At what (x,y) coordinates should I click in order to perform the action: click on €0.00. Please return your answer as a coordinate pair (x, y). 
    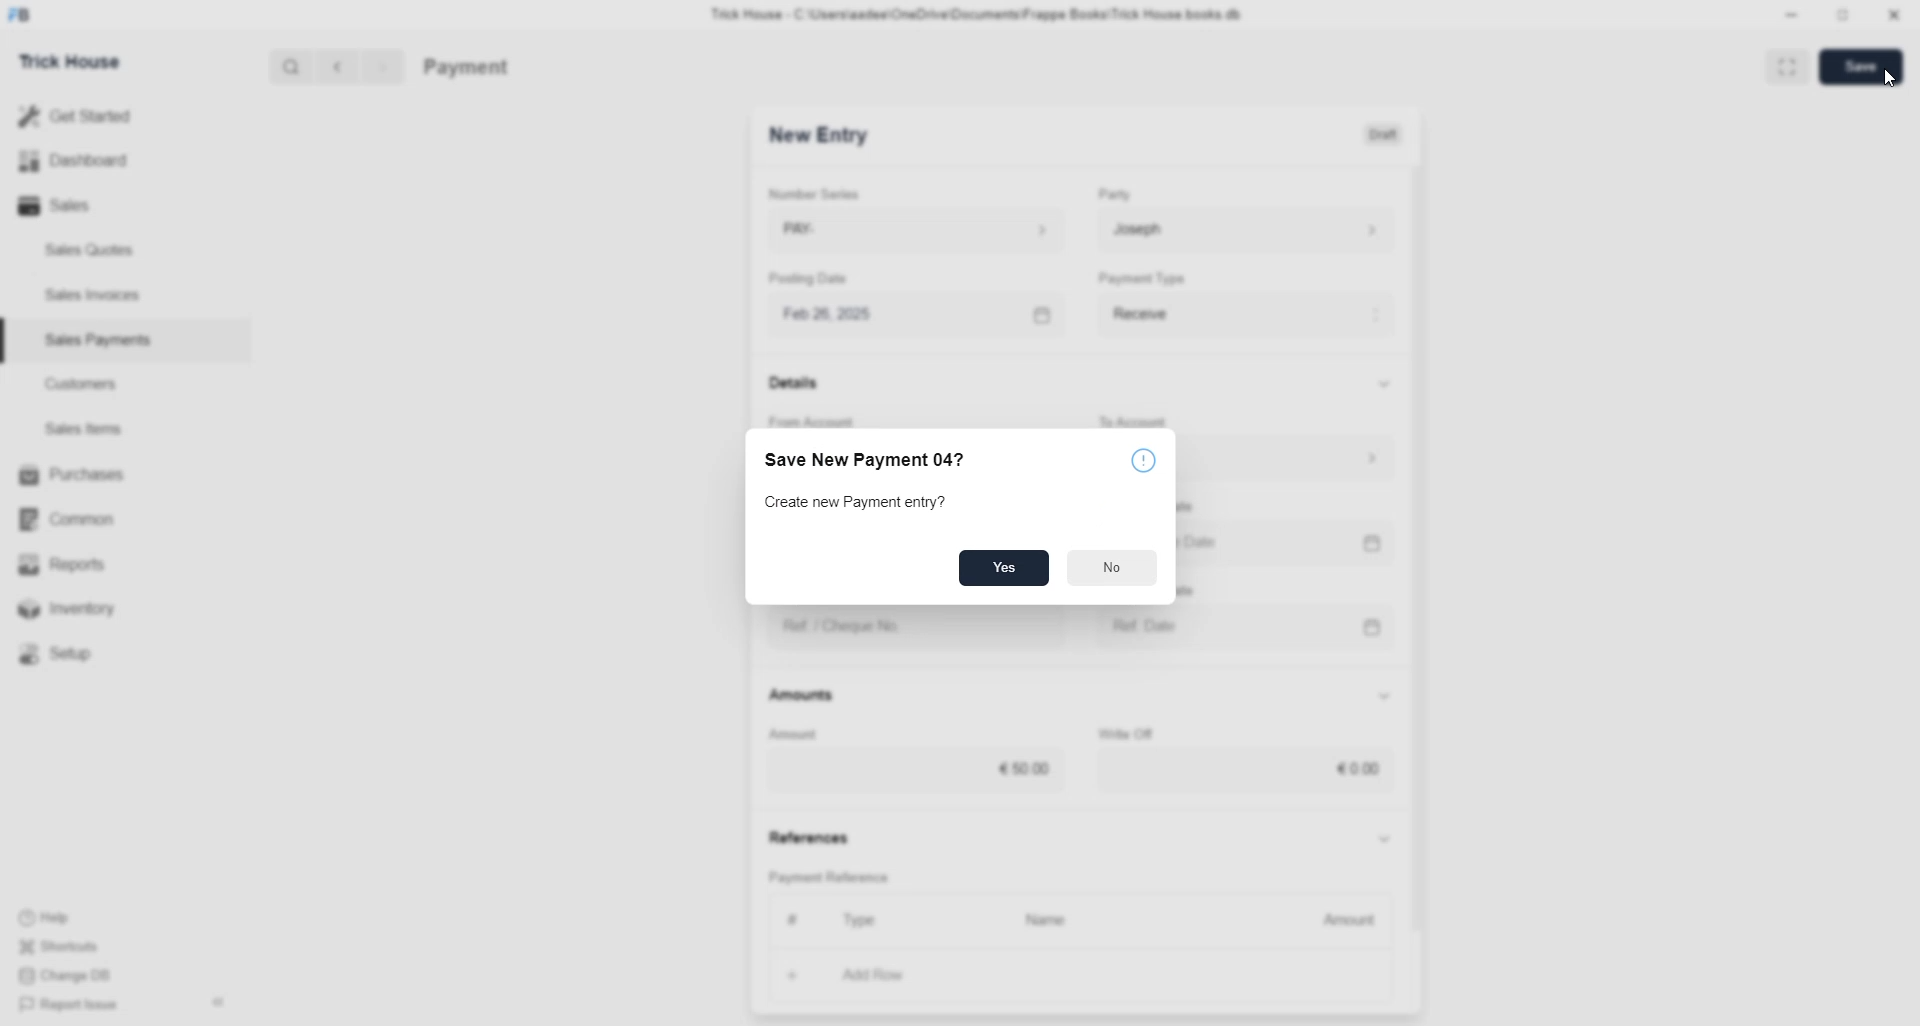
    Looking at the image, I should click on (1247, 770).